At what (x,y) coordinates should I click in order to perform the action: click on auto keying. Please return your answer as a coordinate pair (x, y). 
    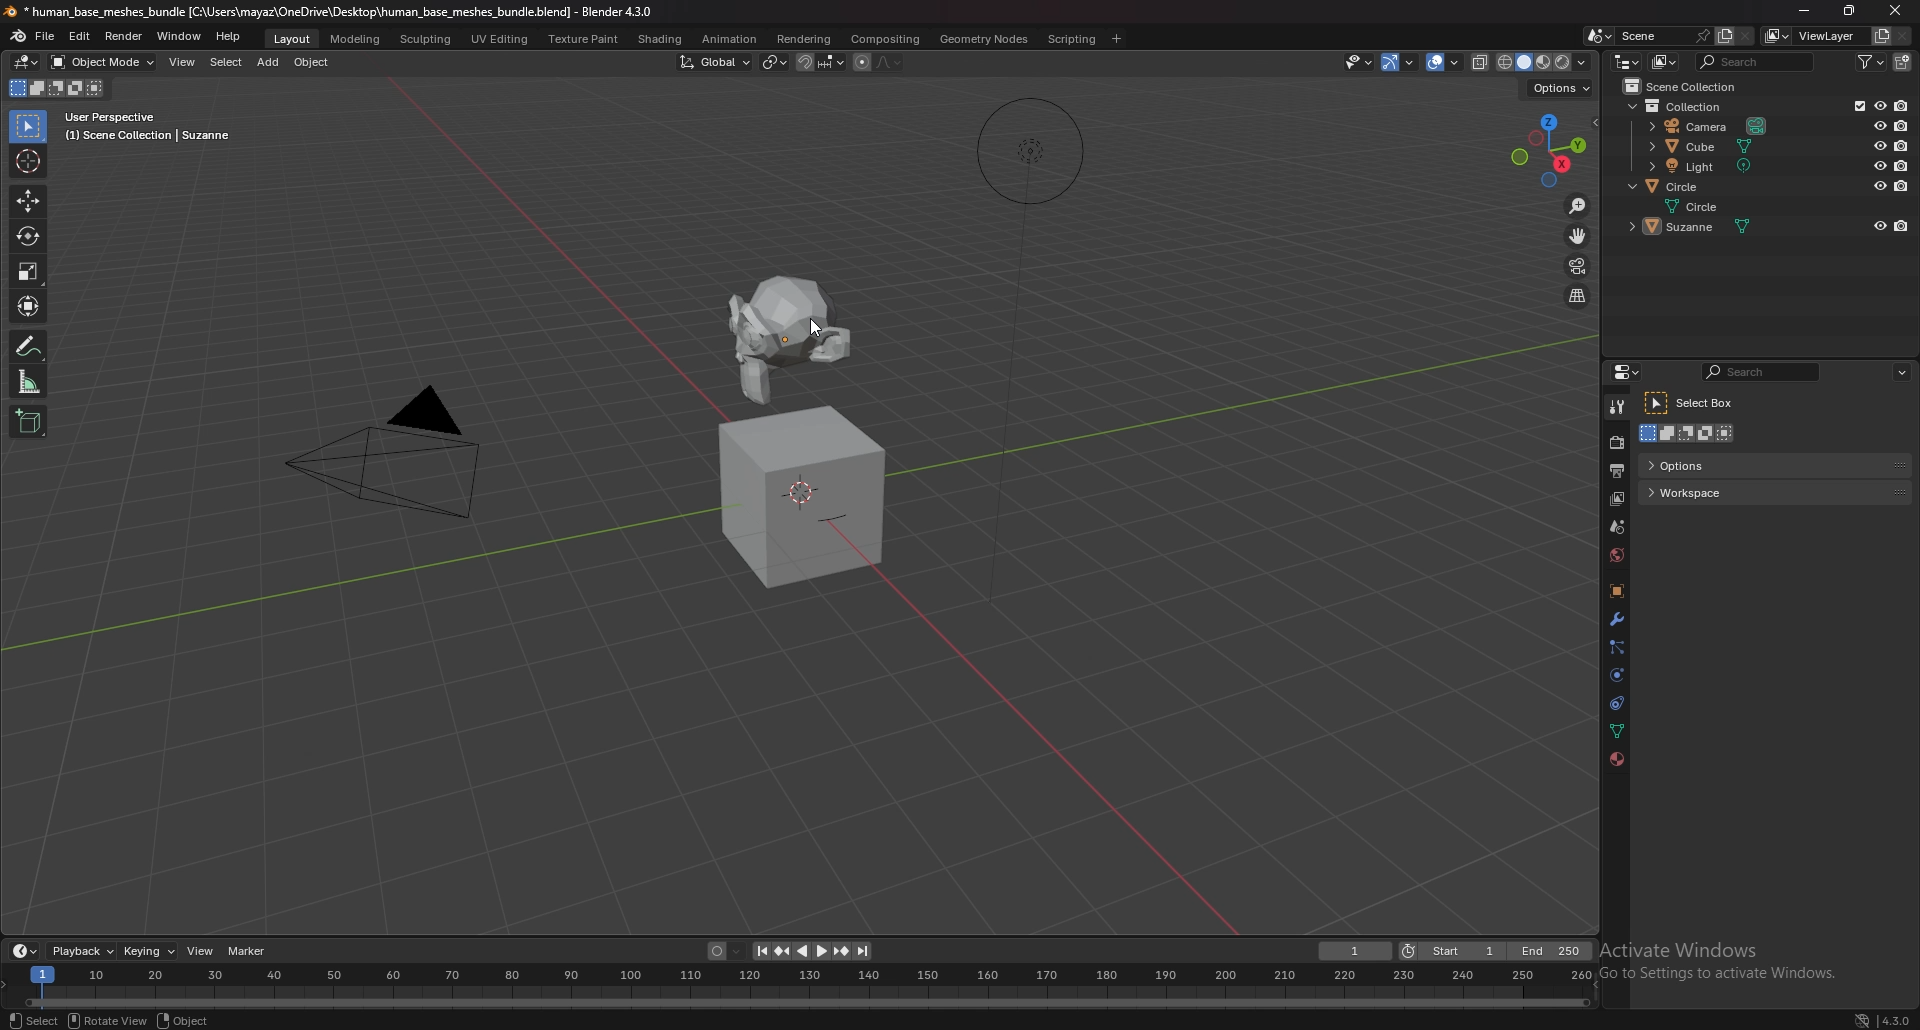
    Looking at the image, I should click on (723, 950).